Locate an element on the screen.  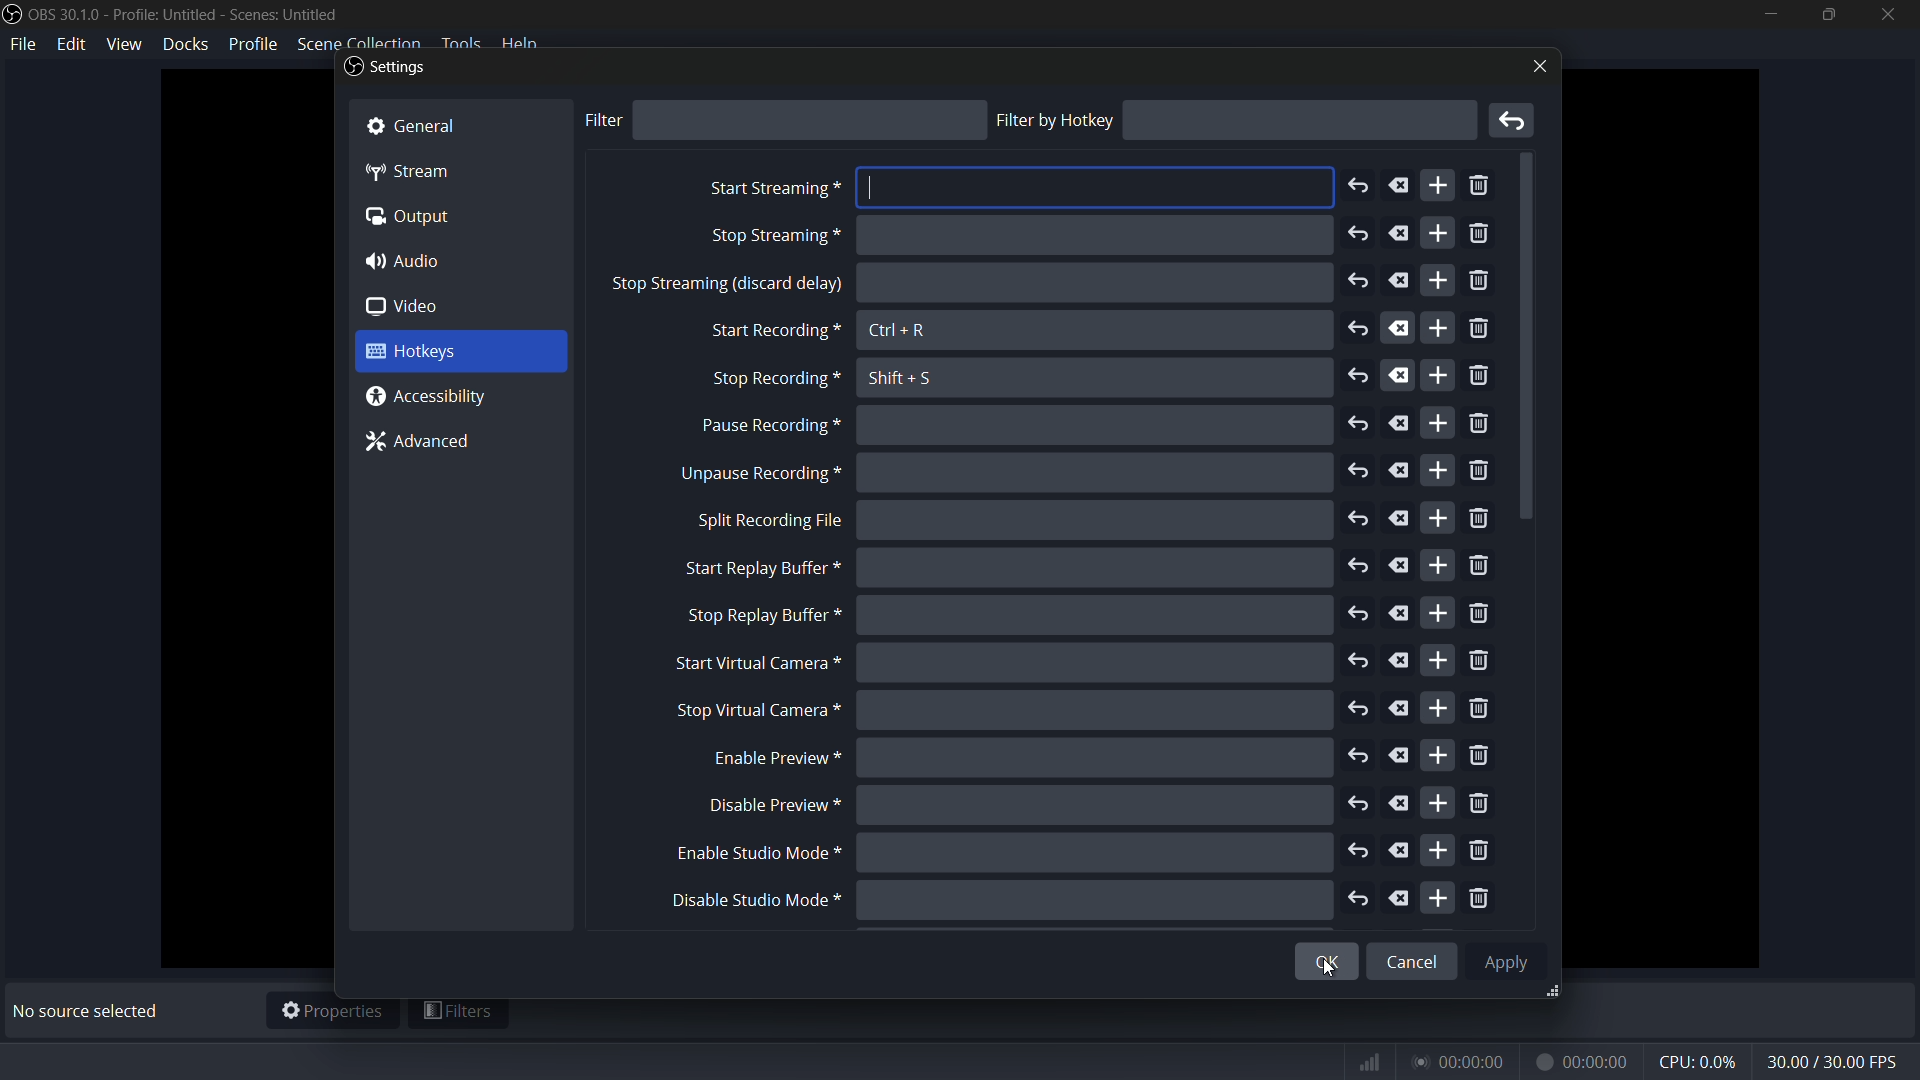
remove is located at coordinates (1481, 615).